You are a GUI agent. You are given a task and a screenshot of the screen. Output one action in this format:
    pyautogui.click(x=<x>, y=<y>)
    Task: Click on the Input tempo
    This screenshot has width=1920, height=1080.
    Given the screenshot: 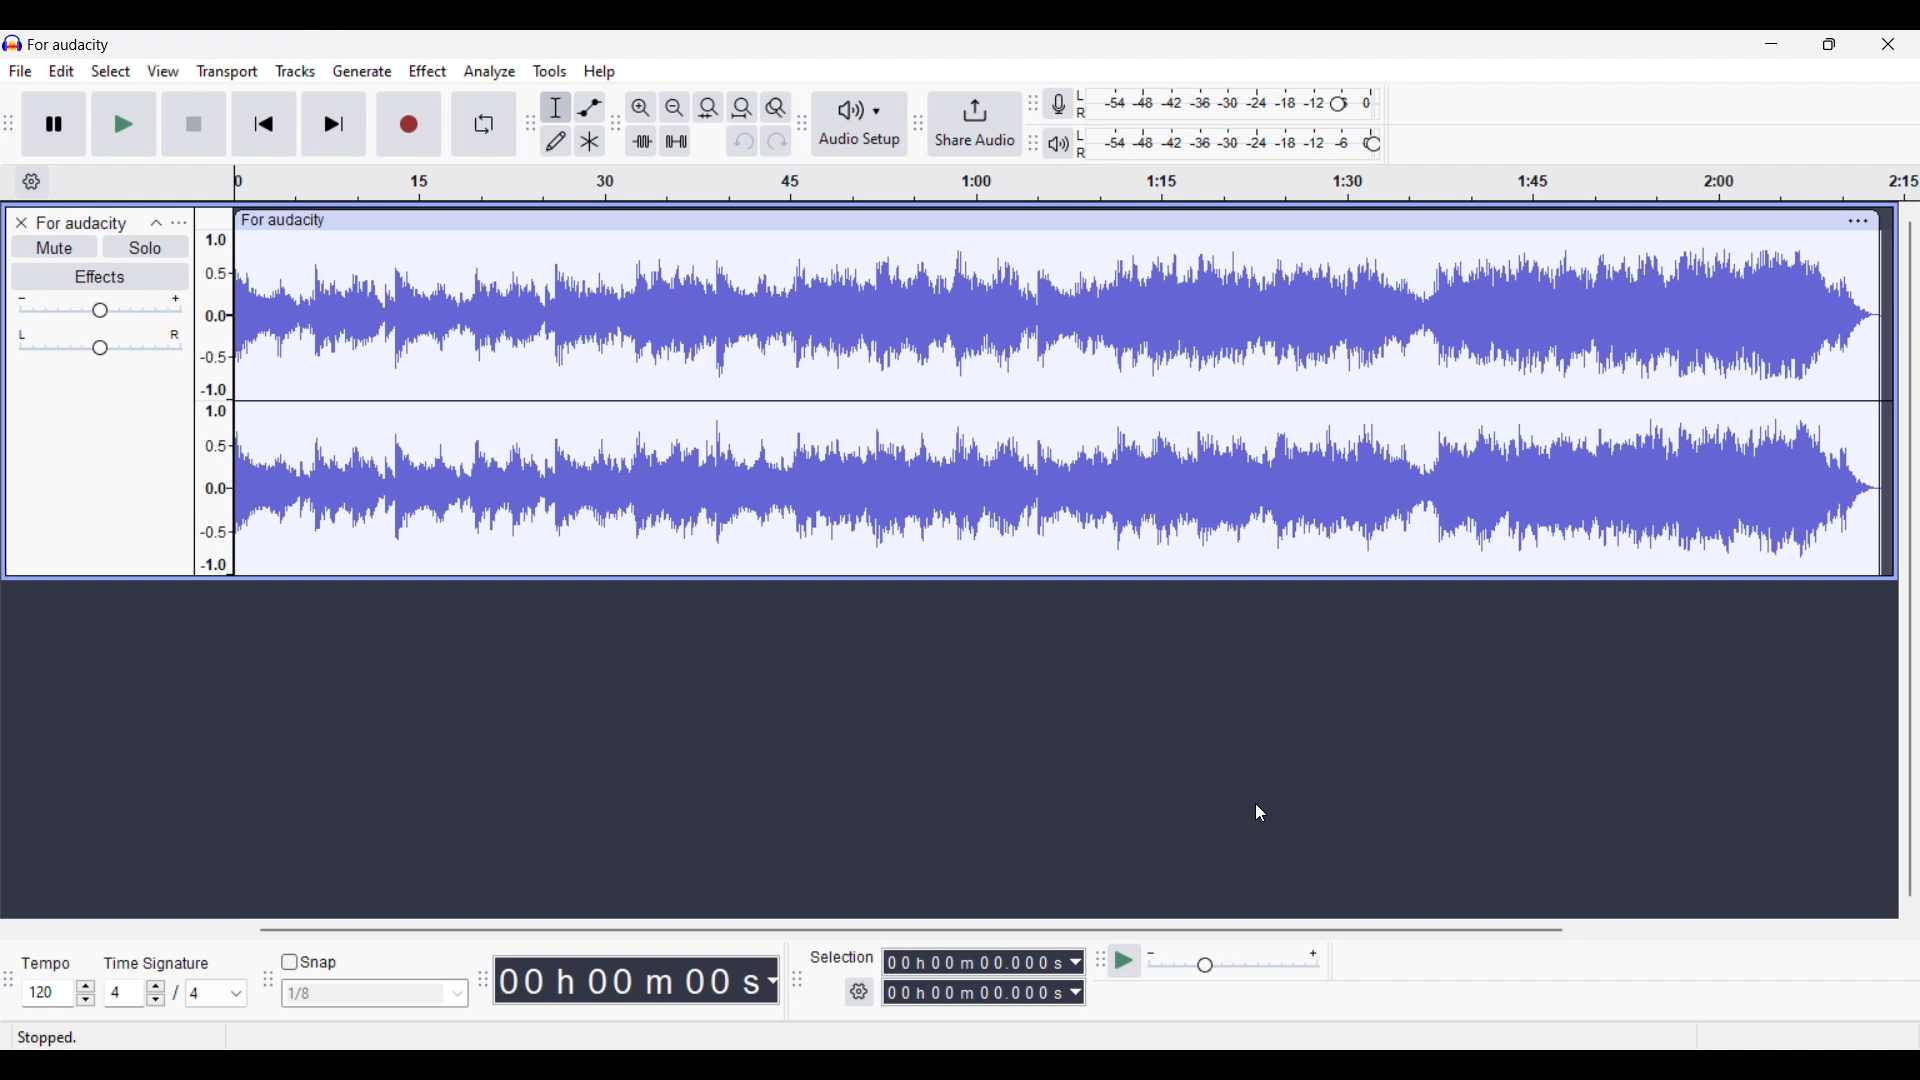 What is the action you would take?
    pyautogui.click(x=47, y=993)
    